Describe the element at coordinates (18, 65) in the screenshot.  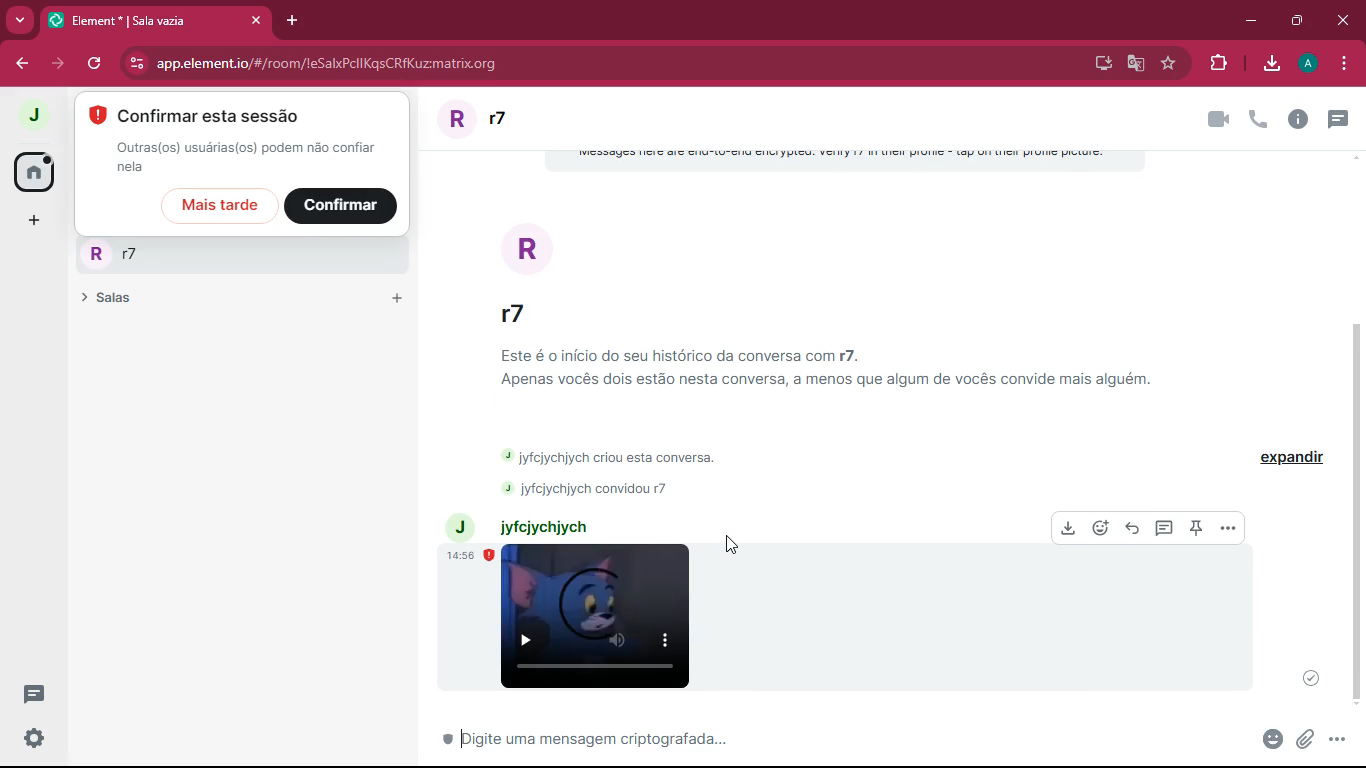
I see `back` at that location.